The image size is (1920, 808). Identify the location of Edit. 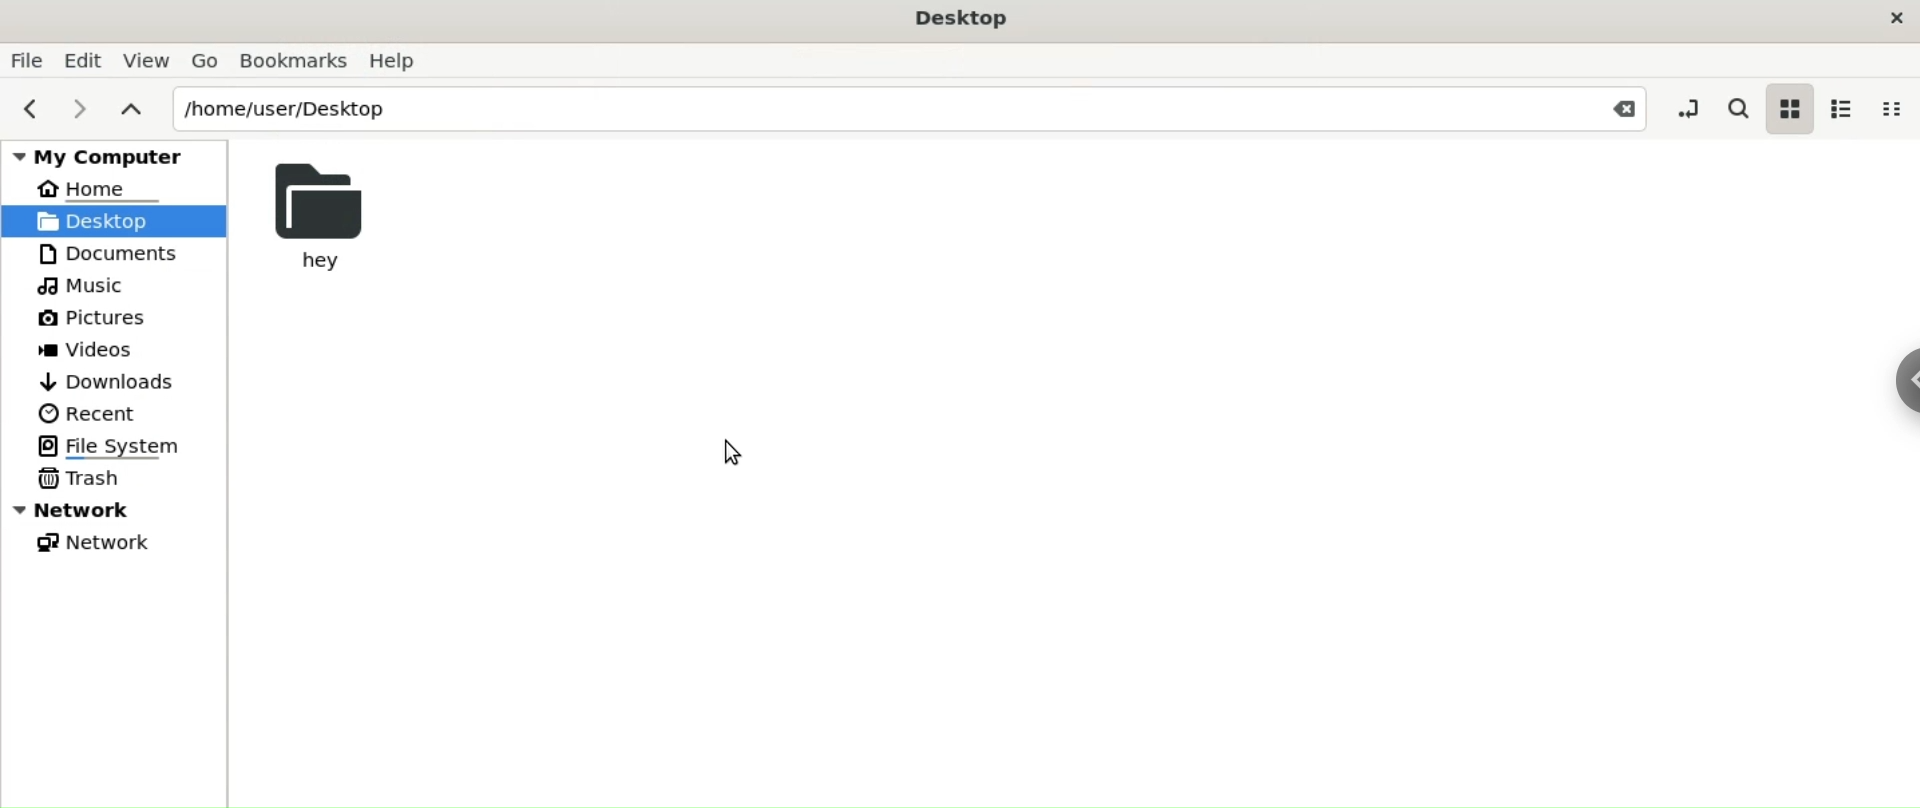
(86, 59).